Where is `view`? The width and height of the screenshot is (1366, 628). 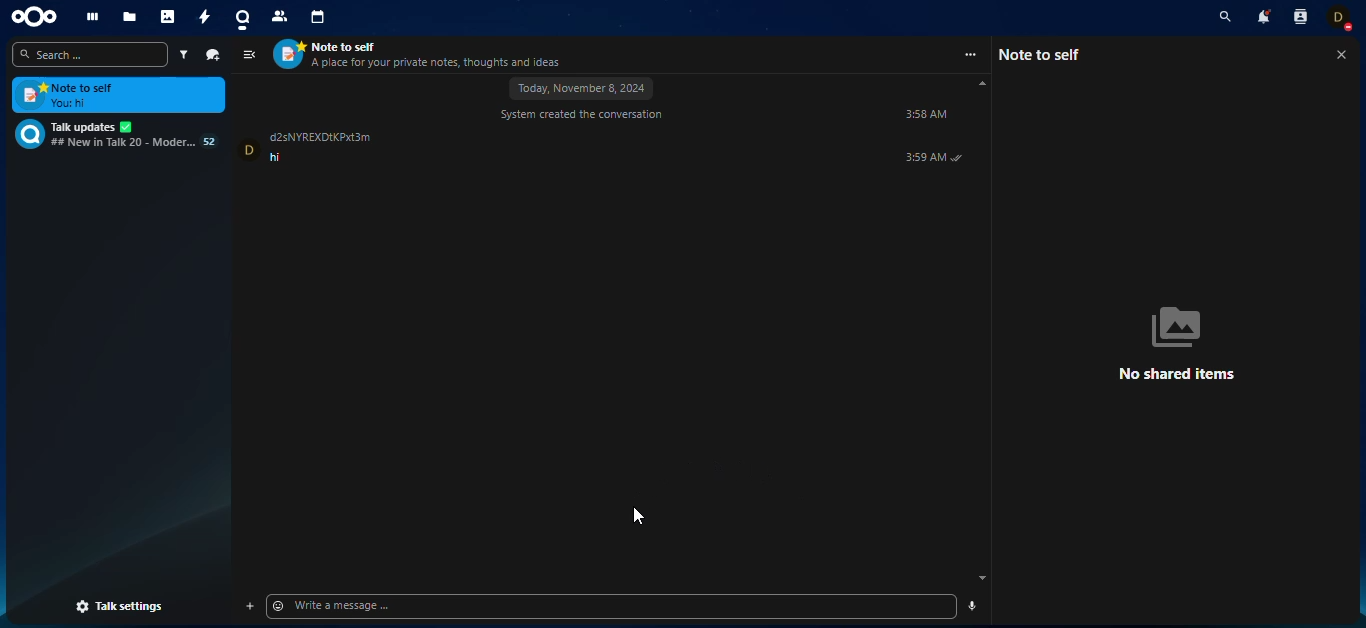
view is located at coordinates (249, 55).